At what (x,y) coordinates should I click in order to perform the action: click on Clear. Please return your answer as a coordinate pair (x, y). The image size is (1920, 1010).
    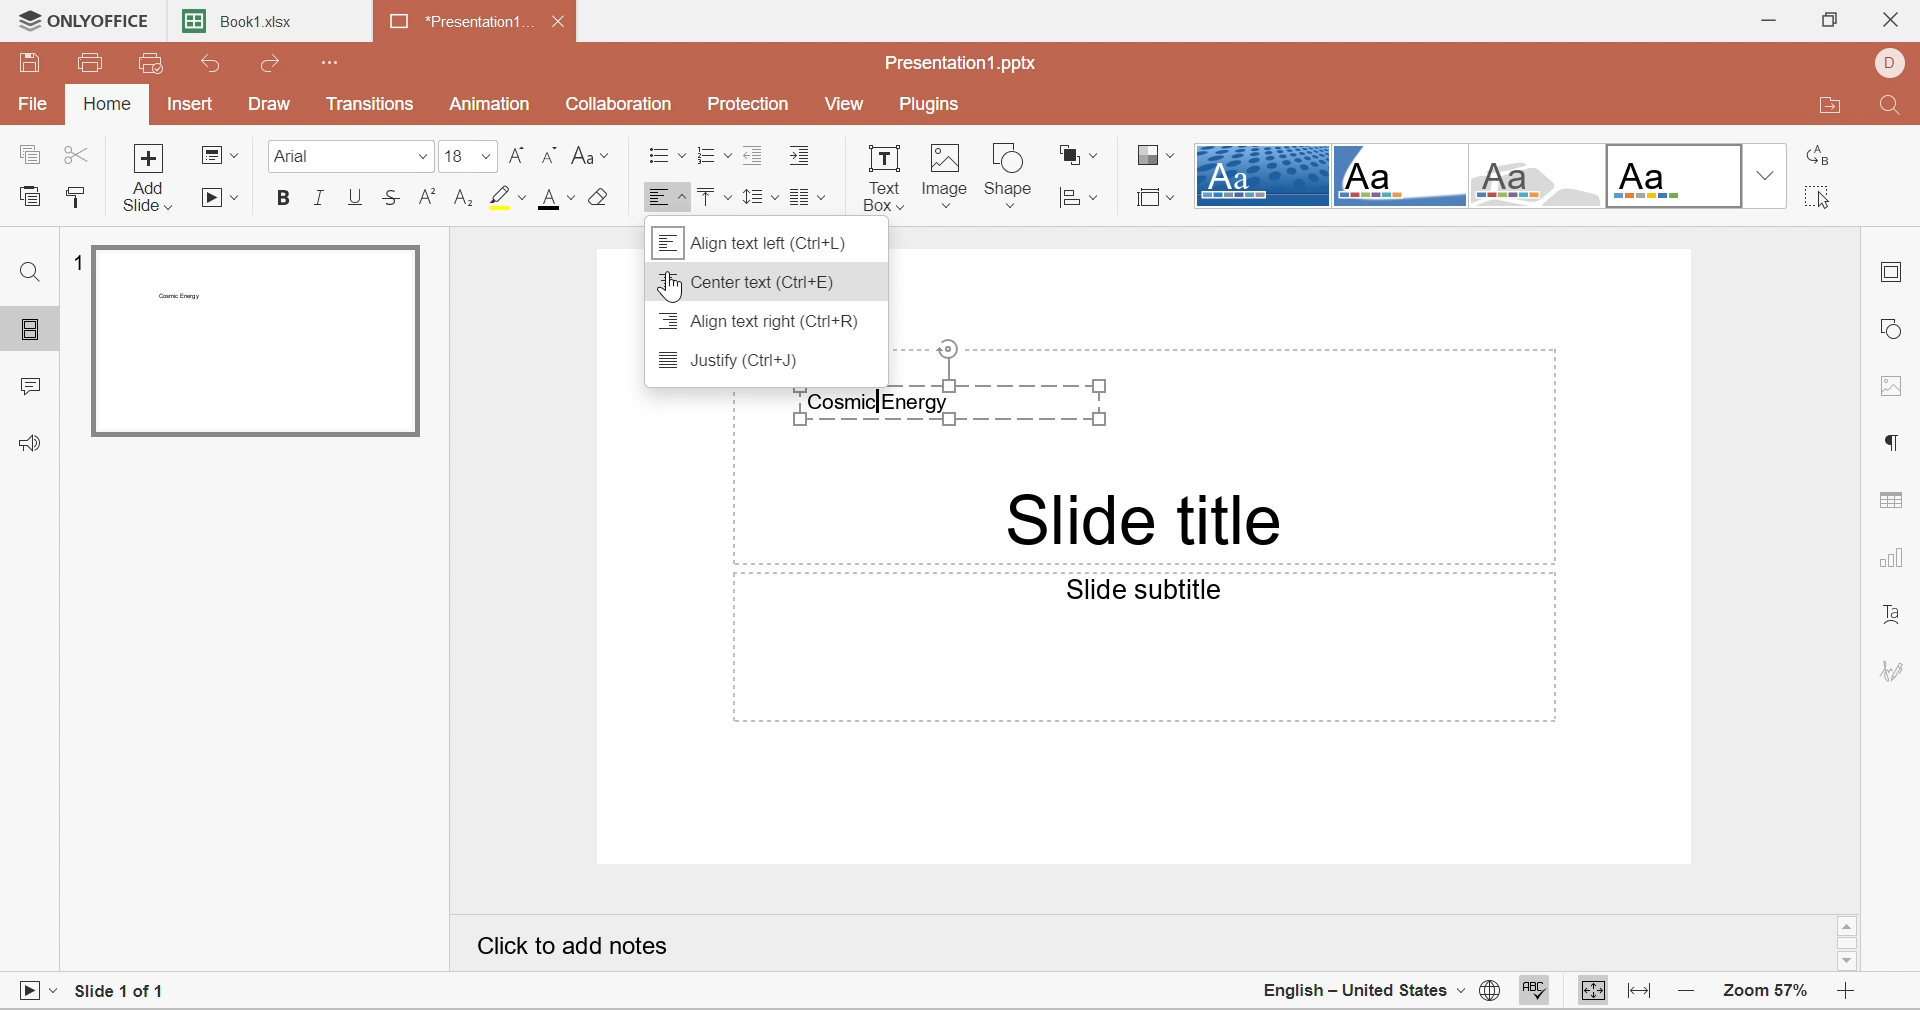
    Looking at the image, I should click on (601, 198).